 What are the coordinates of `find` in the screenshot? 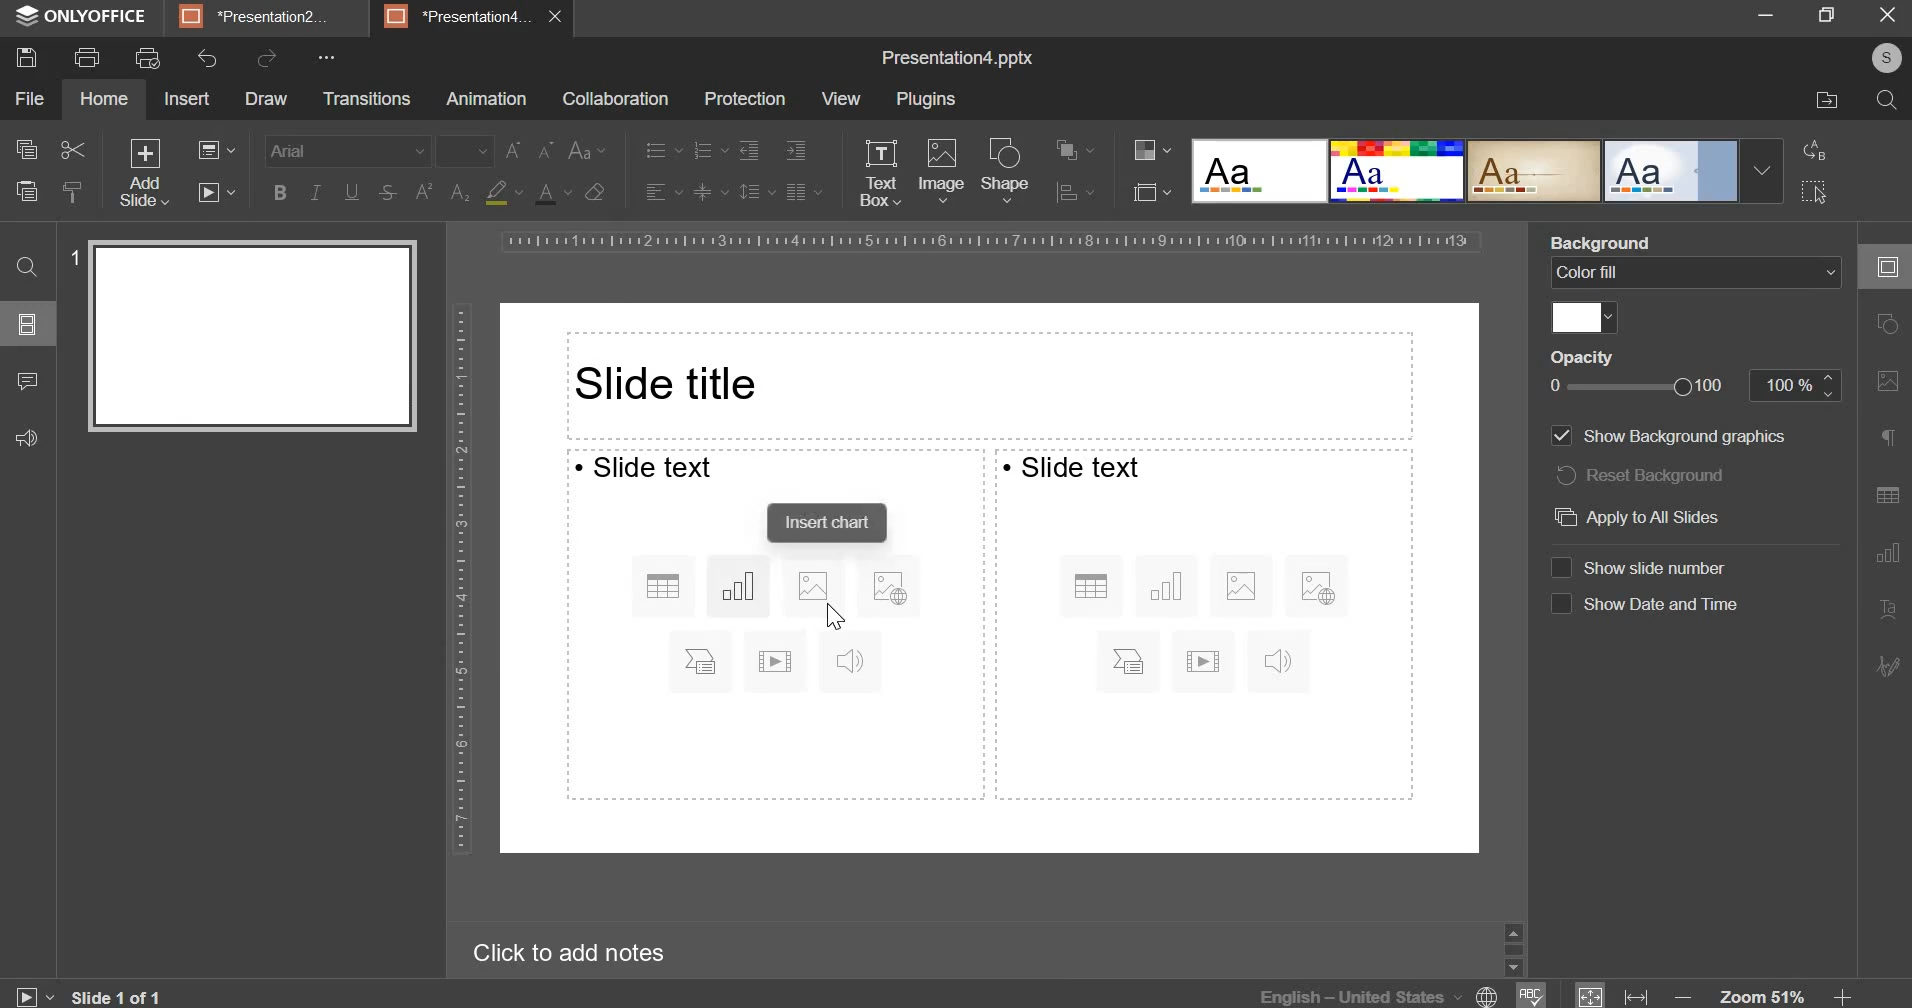 It's located at (28, 265).